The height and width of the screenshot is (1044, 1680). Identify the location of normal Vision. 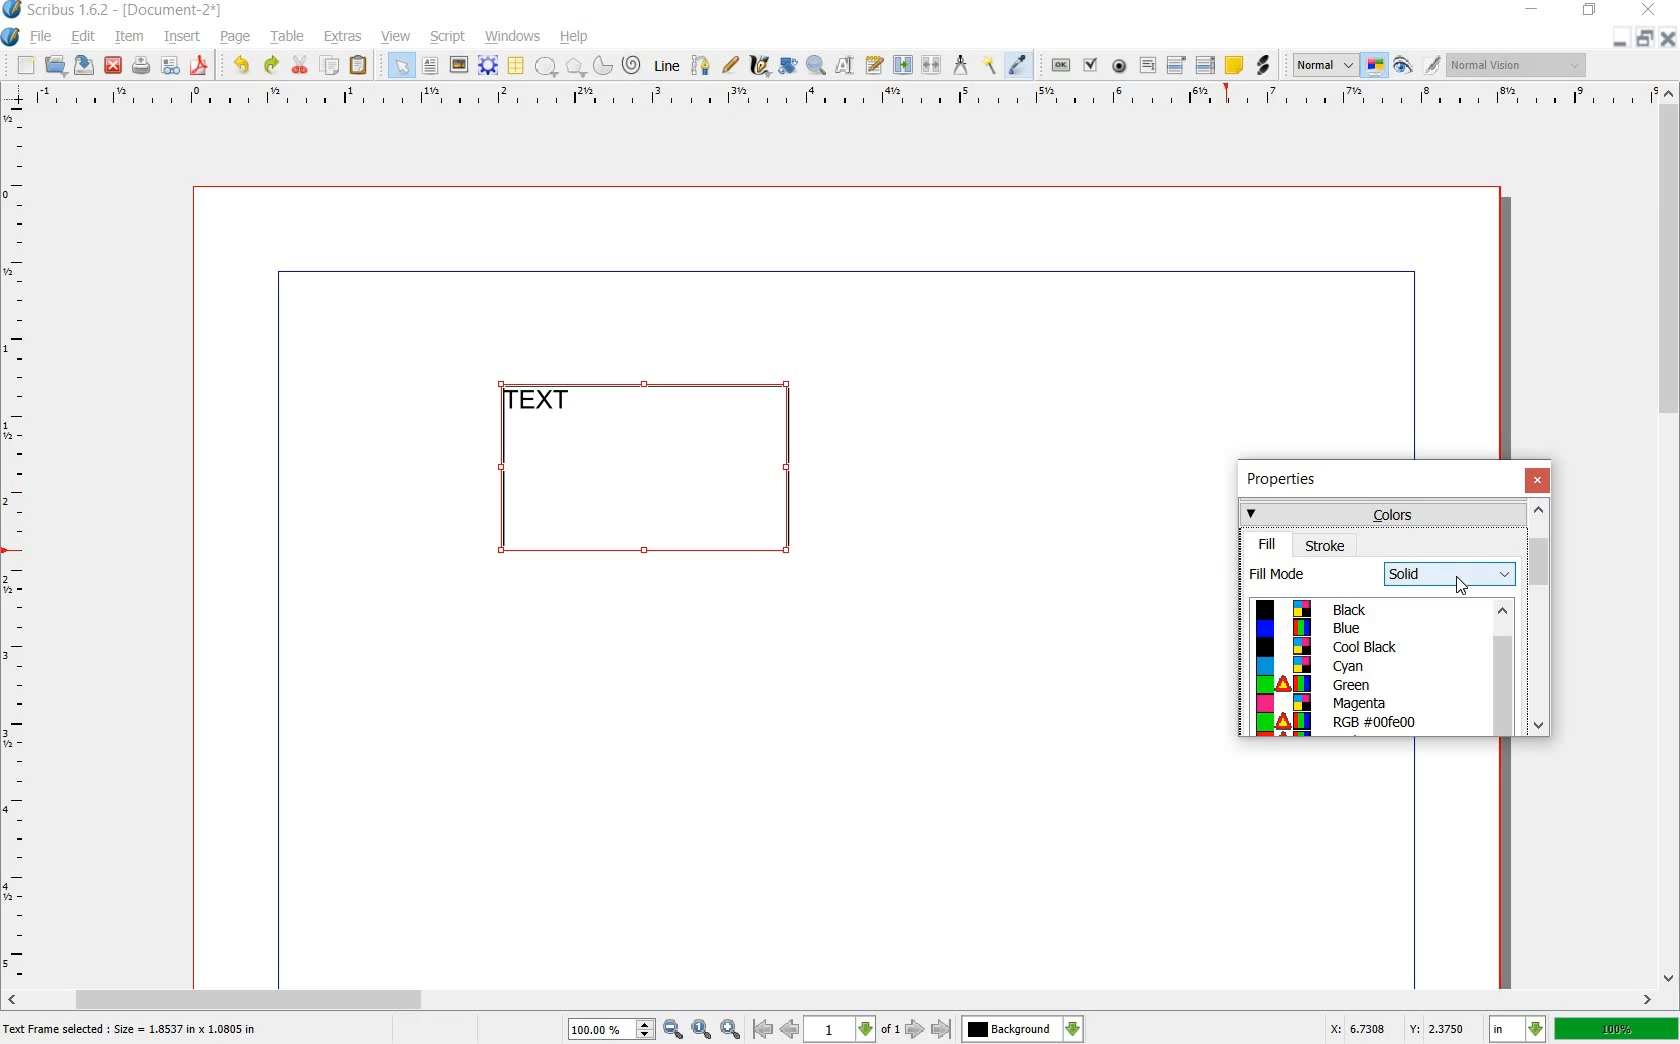
(1520, 64).